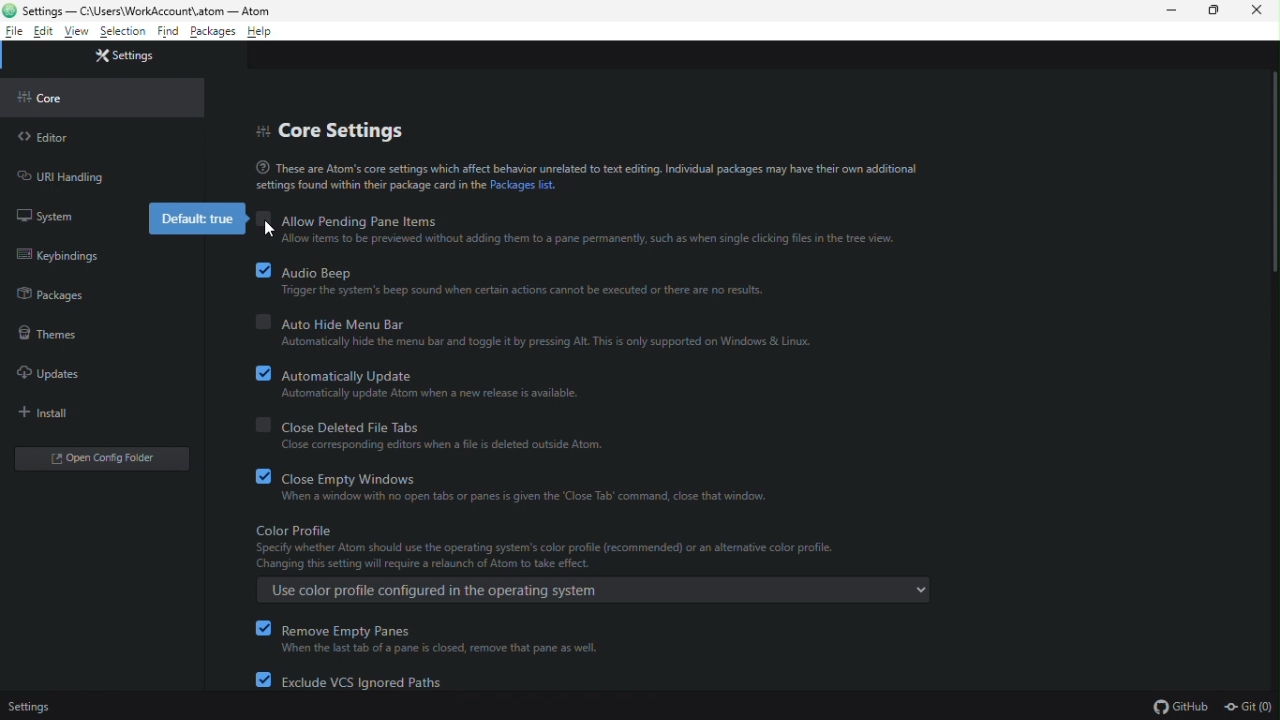 This screenshot has width=1280, height=720. What do you see at coordinates (576, 229) in the screenshot?
I see `allow pending pane items. Allow items to be previewed without adding them to the pane prematurely, such as when single clicking files in the tree view.` at bounding box center [576, 229].